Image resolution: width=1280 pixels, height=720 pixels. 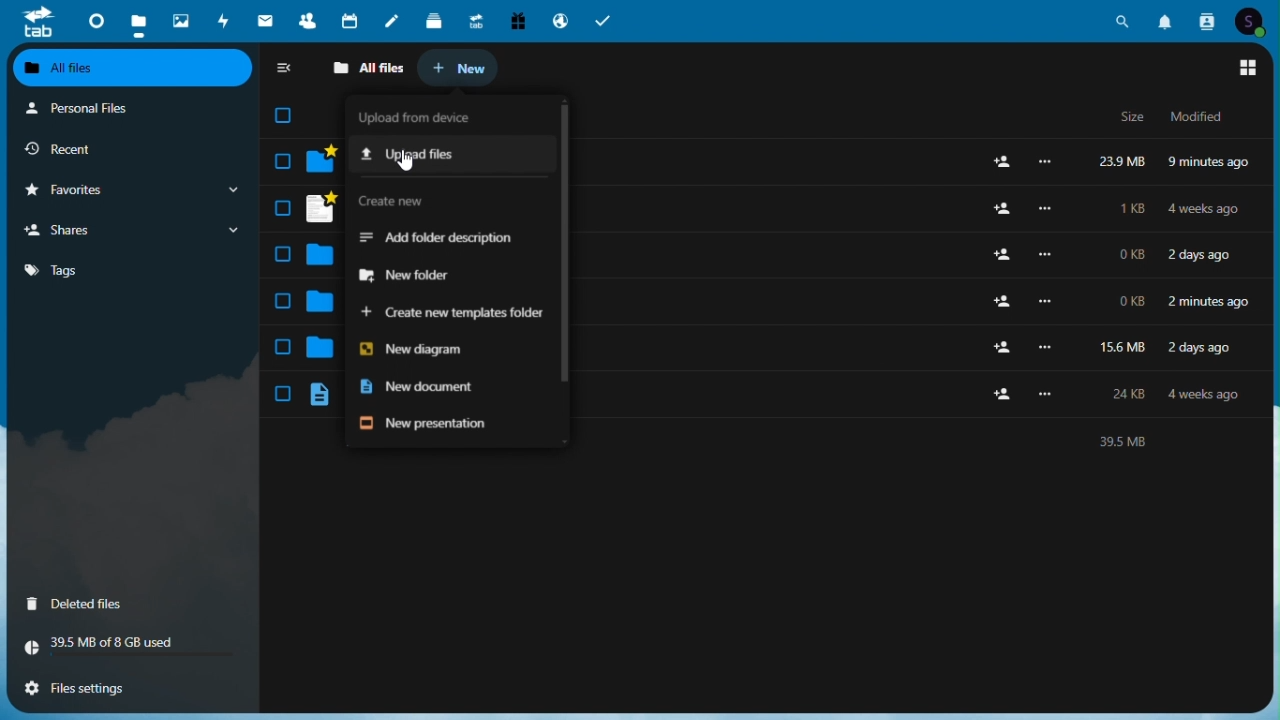 What do you see at coordinates (1133, 118) in the screenshot?
I see `Size` at bounding box center [1133, 118].